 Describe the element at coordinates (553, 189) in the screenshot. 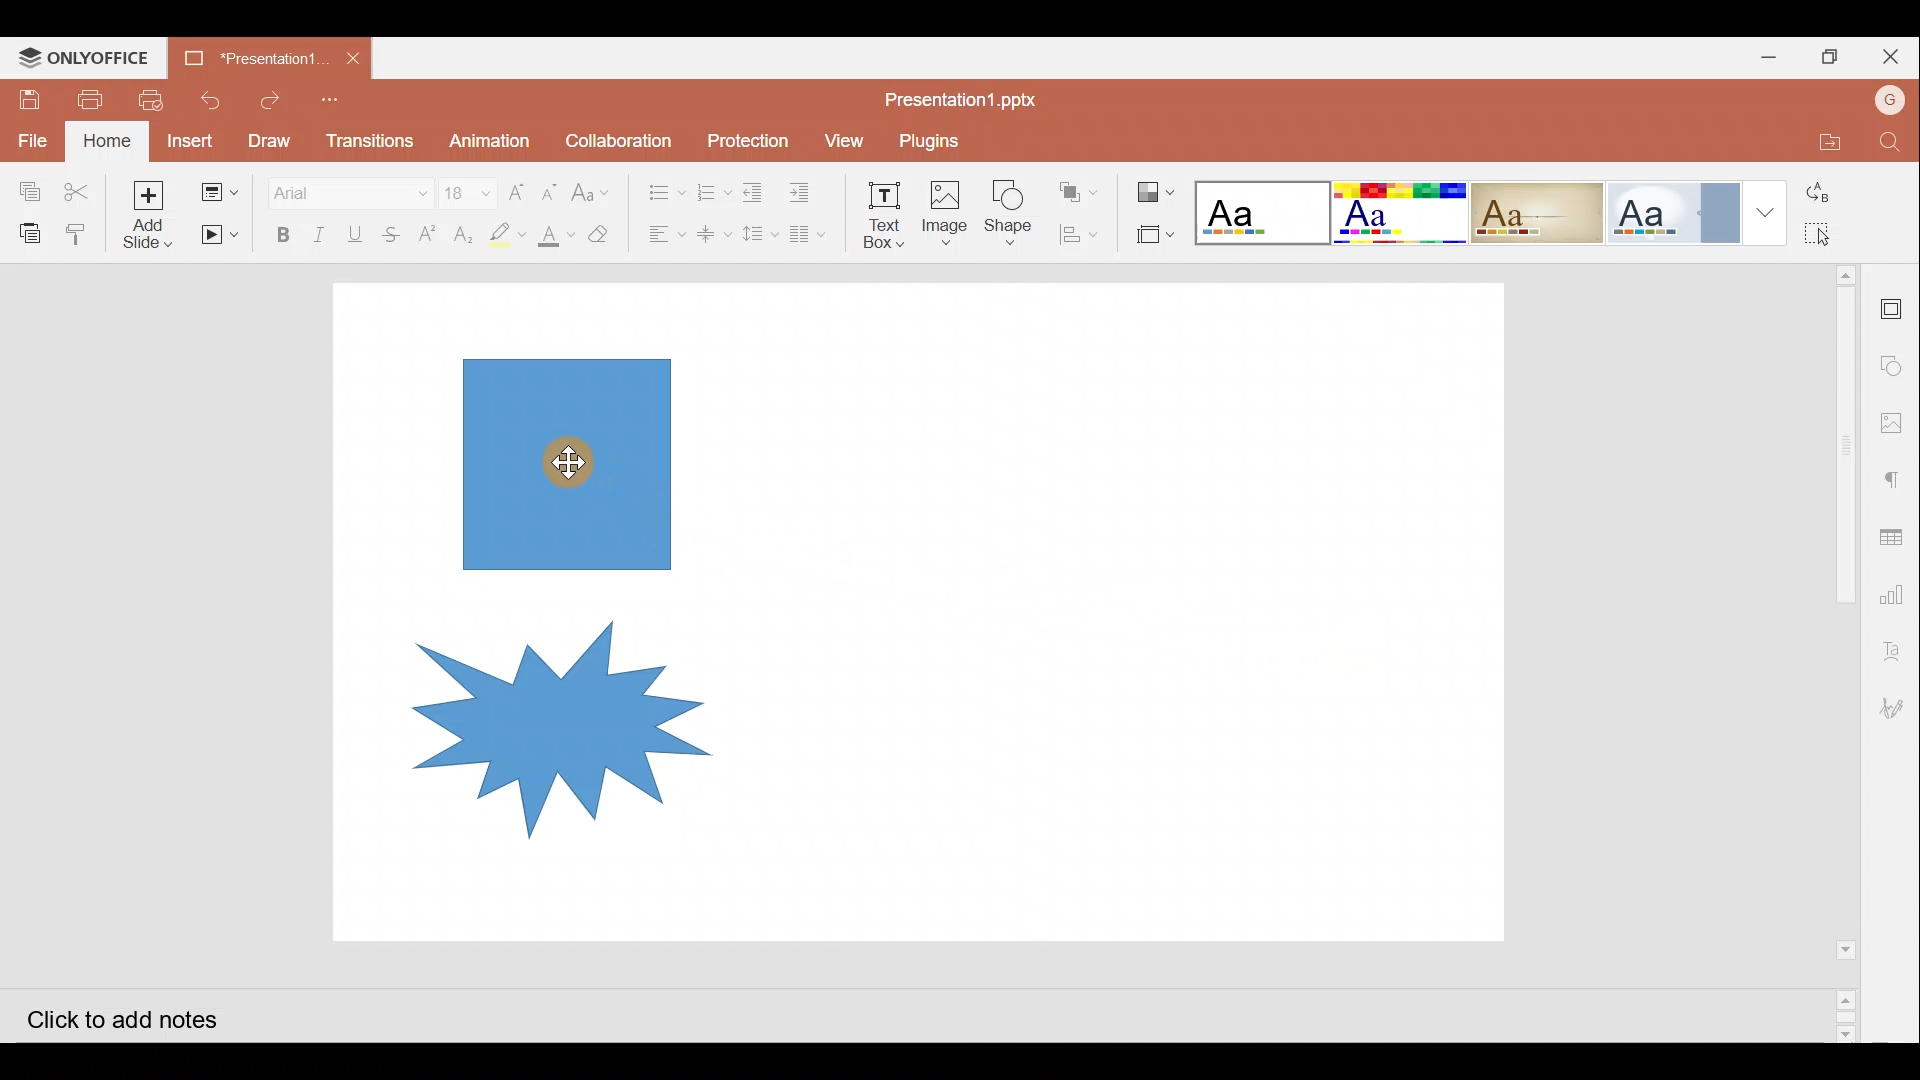

I see `Decrease font size` at that location.